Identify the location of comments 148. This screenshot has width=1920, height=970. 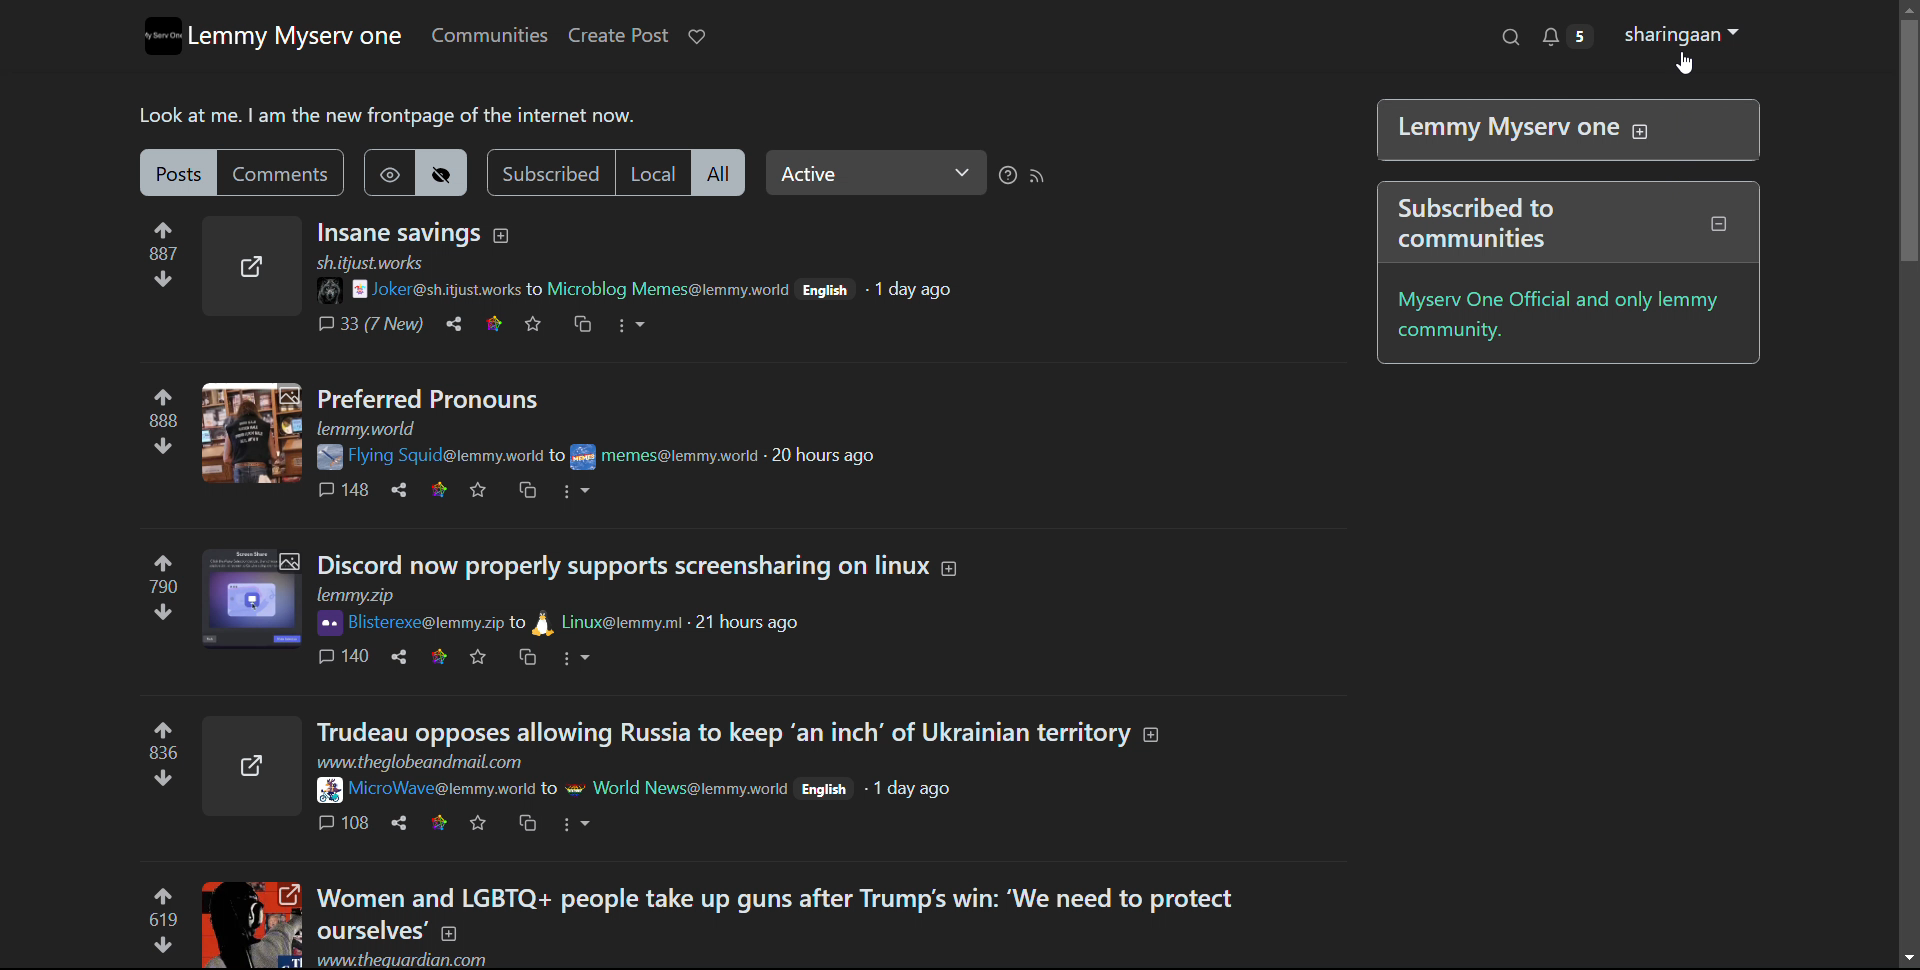
(343, 490).